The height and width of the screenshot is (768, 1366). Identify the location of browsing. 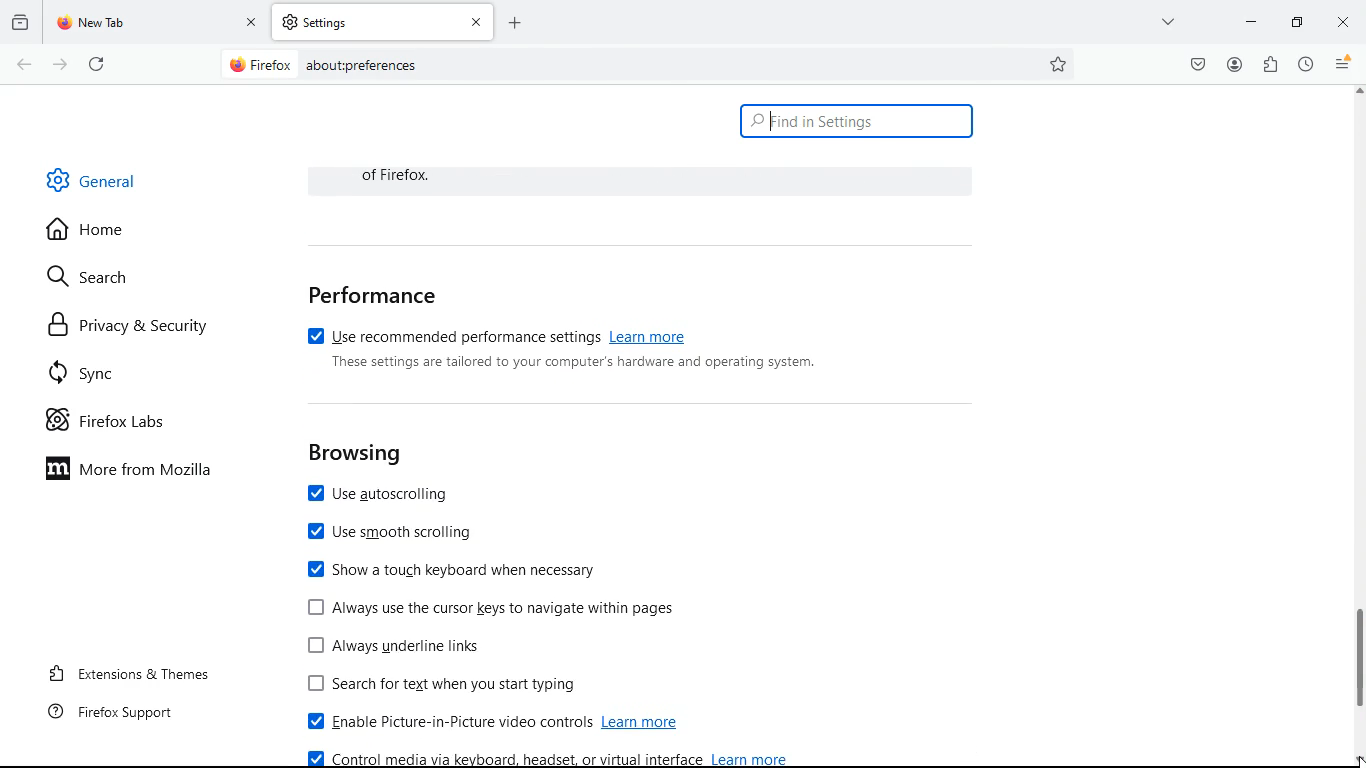
(356, 454).